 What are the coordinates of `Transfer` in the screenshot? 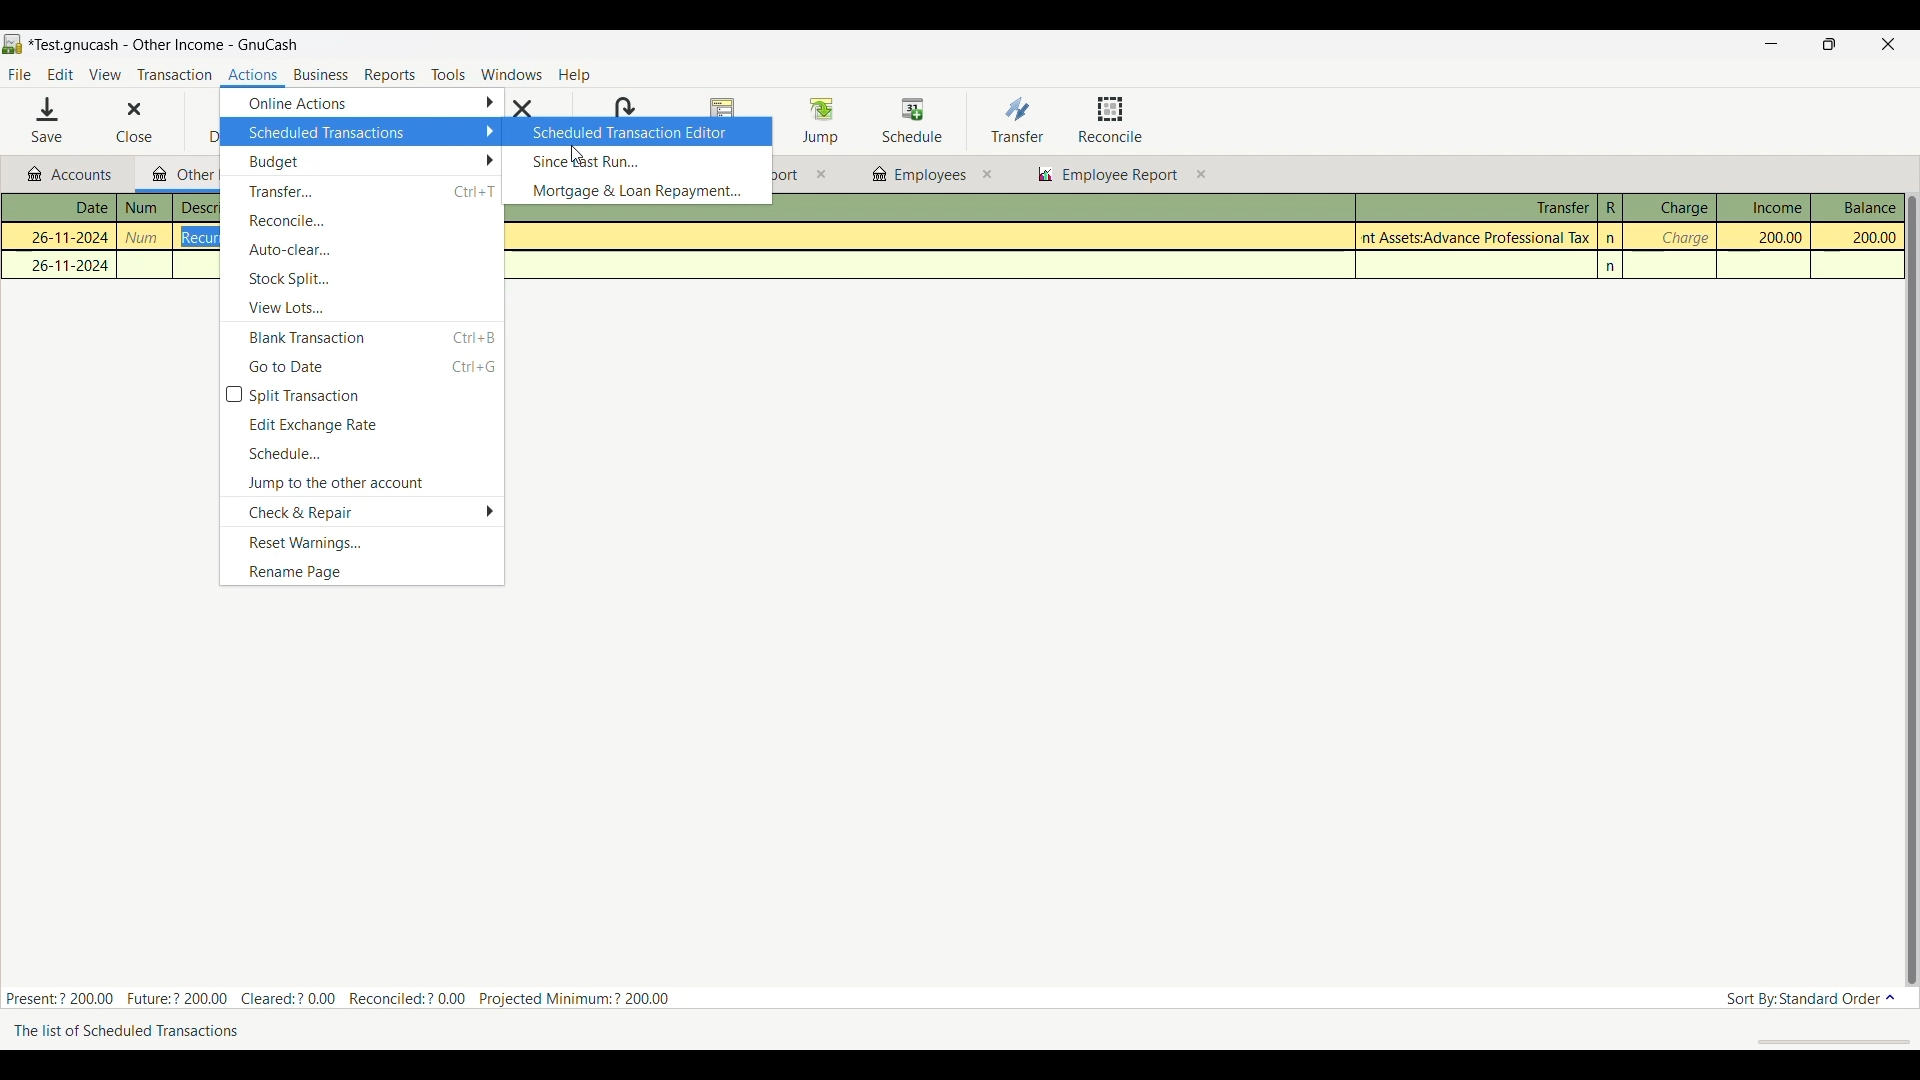 It's located at (362, 192).